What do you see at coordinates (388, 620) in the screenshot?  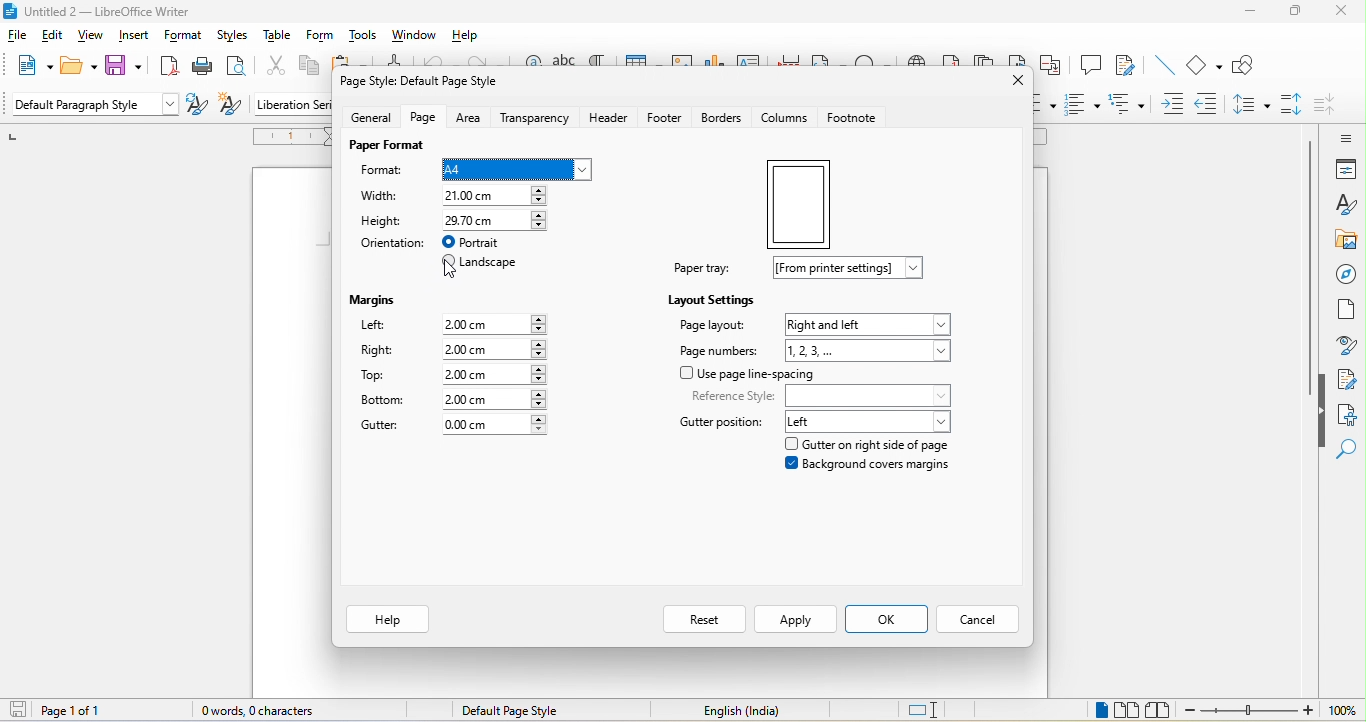 I see `help` at bounding box center [388, 620].